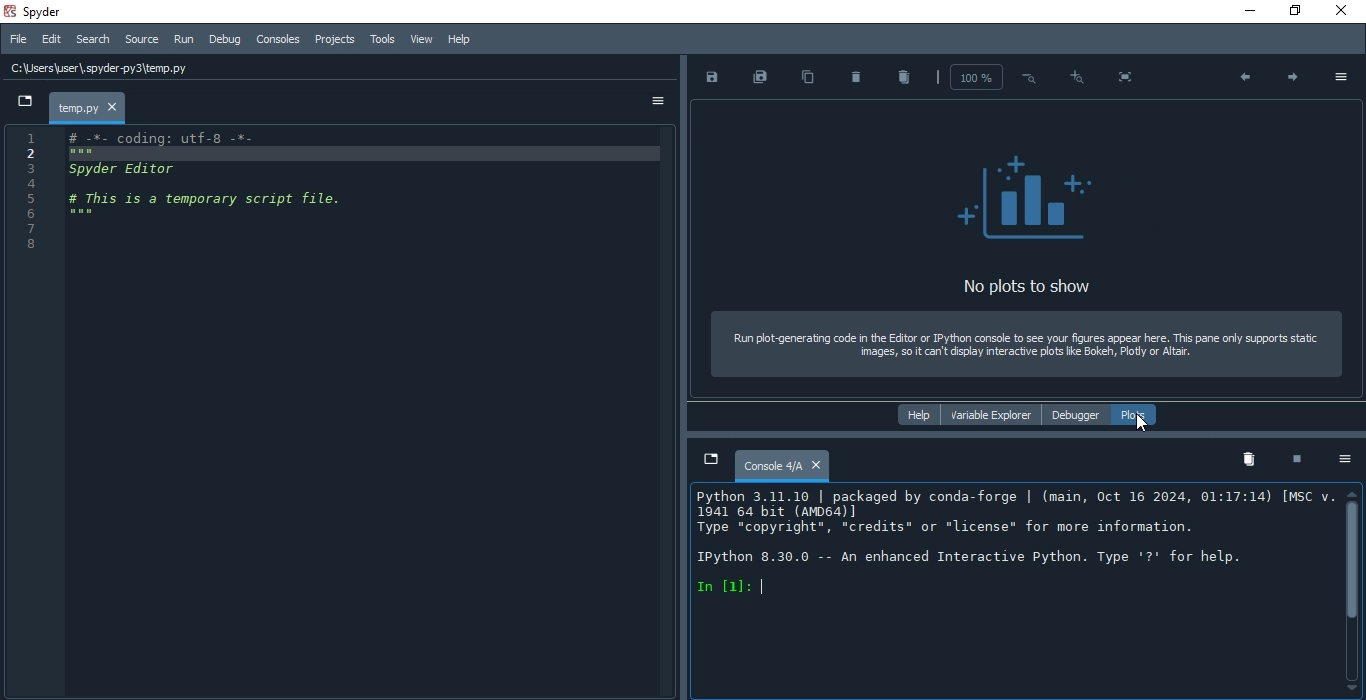  What do you see at coordinates (22, 103) in the screenshot?
I see `dropdown` at bounding box center [22, 103].